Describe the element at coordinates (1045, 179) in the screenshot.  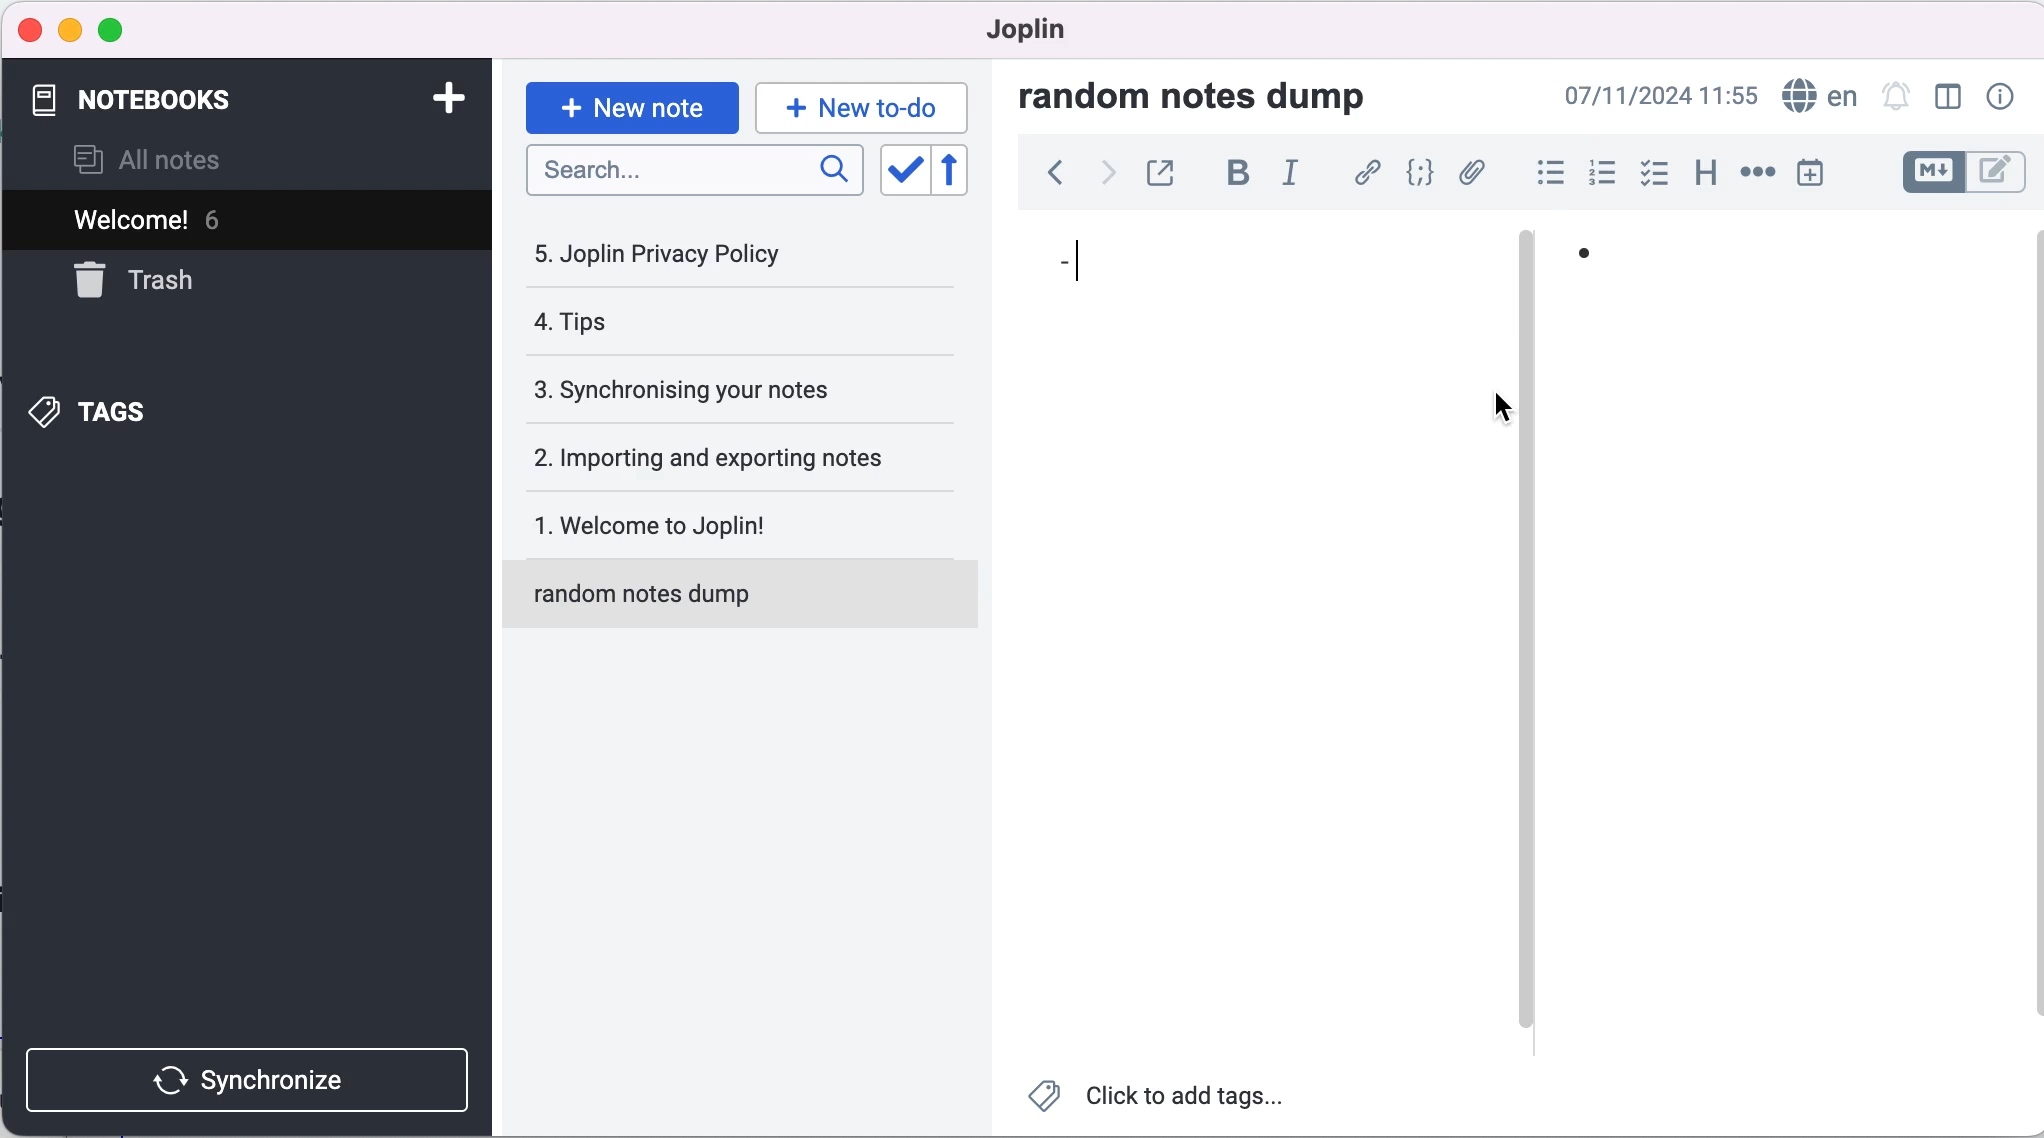
I see `back` at that location.